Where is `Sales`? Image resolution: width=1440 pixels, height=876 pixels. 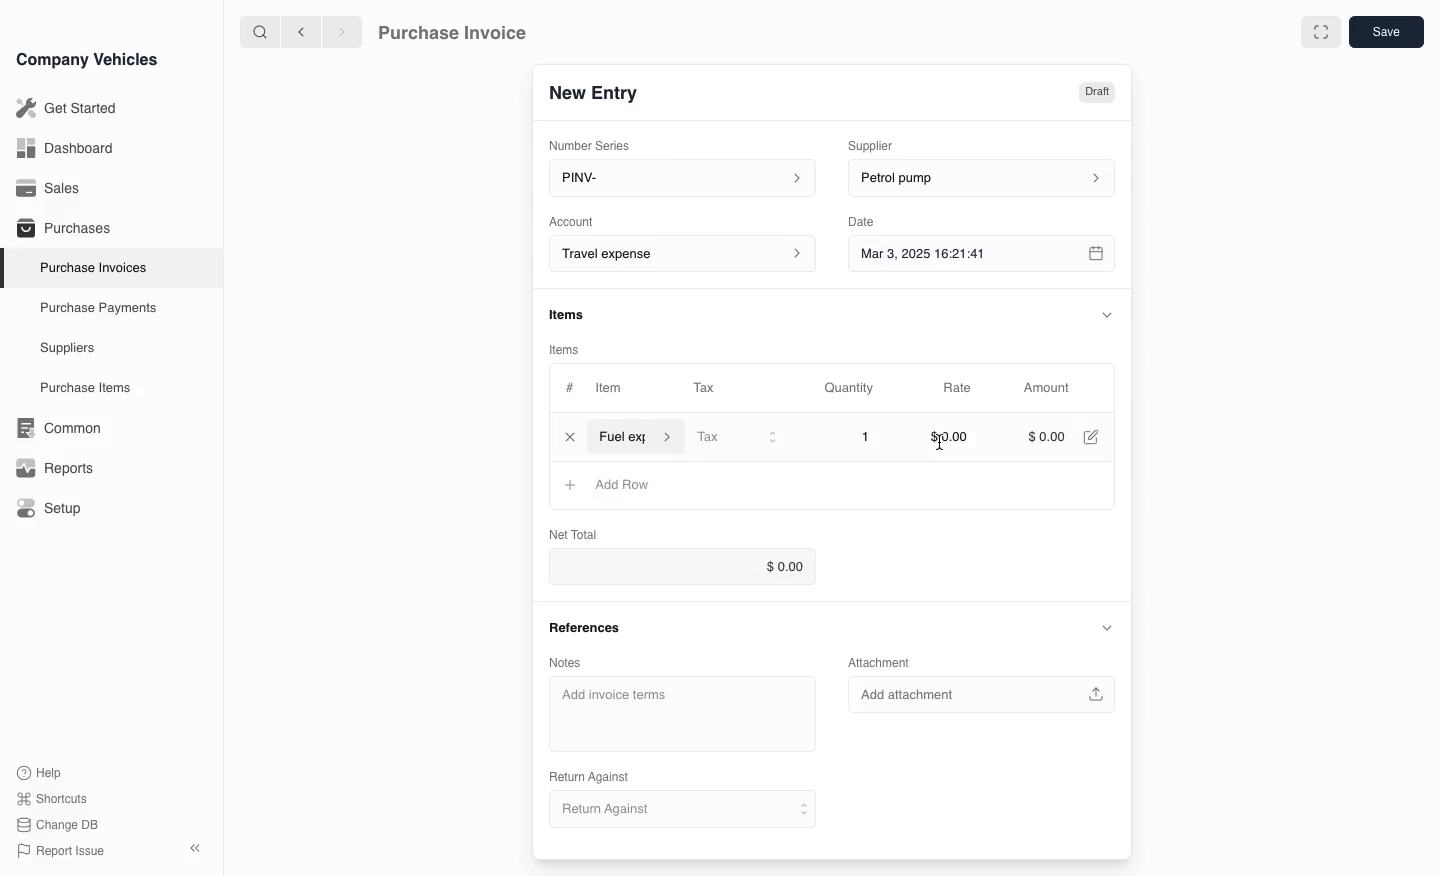 Sales is located at coordinates (49, 188).